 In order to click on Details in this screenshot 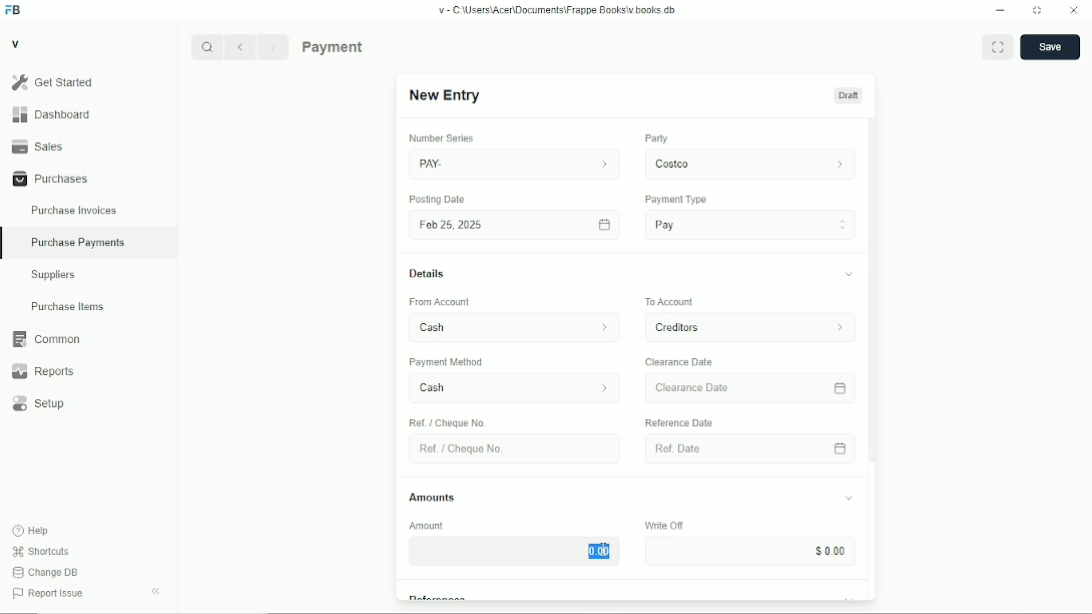, I will do `click(427, 274)`.